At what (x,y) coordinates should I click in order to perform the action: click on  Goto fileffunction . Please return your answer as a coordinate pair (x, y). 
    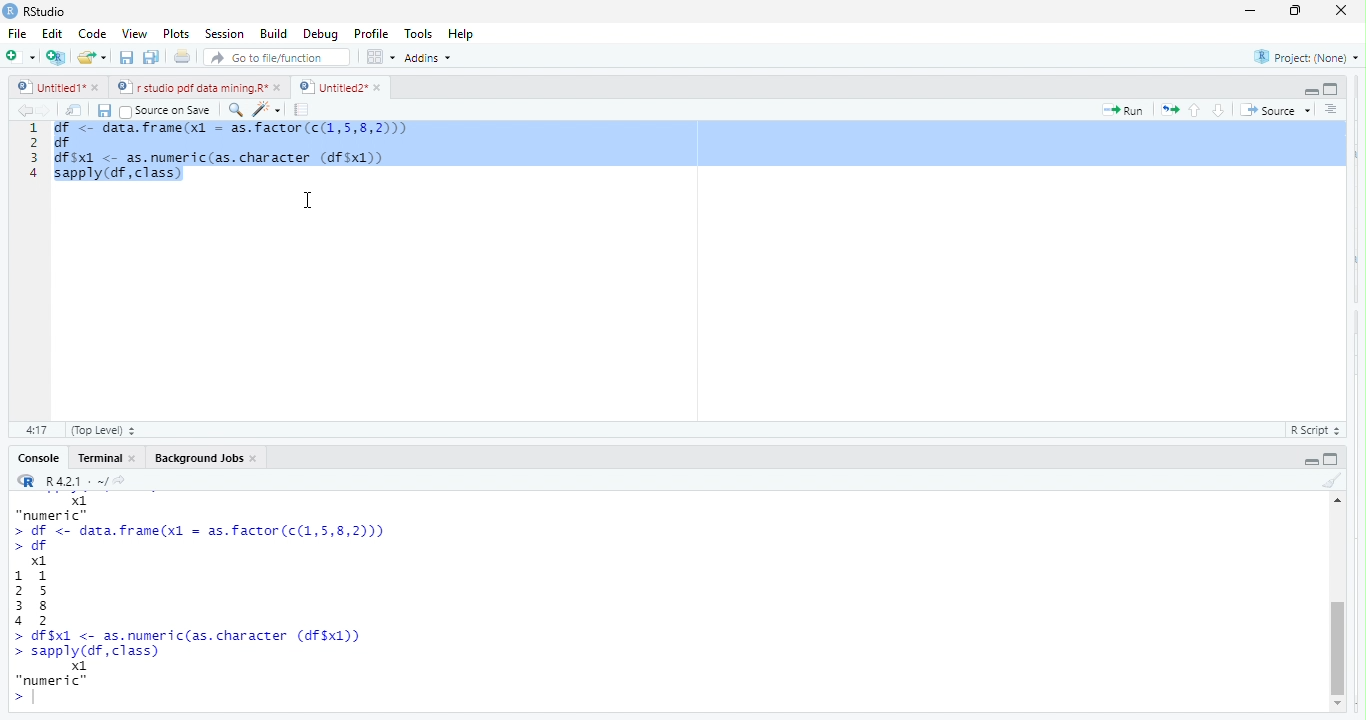
    Looking at the image, I should click on (280, 58).